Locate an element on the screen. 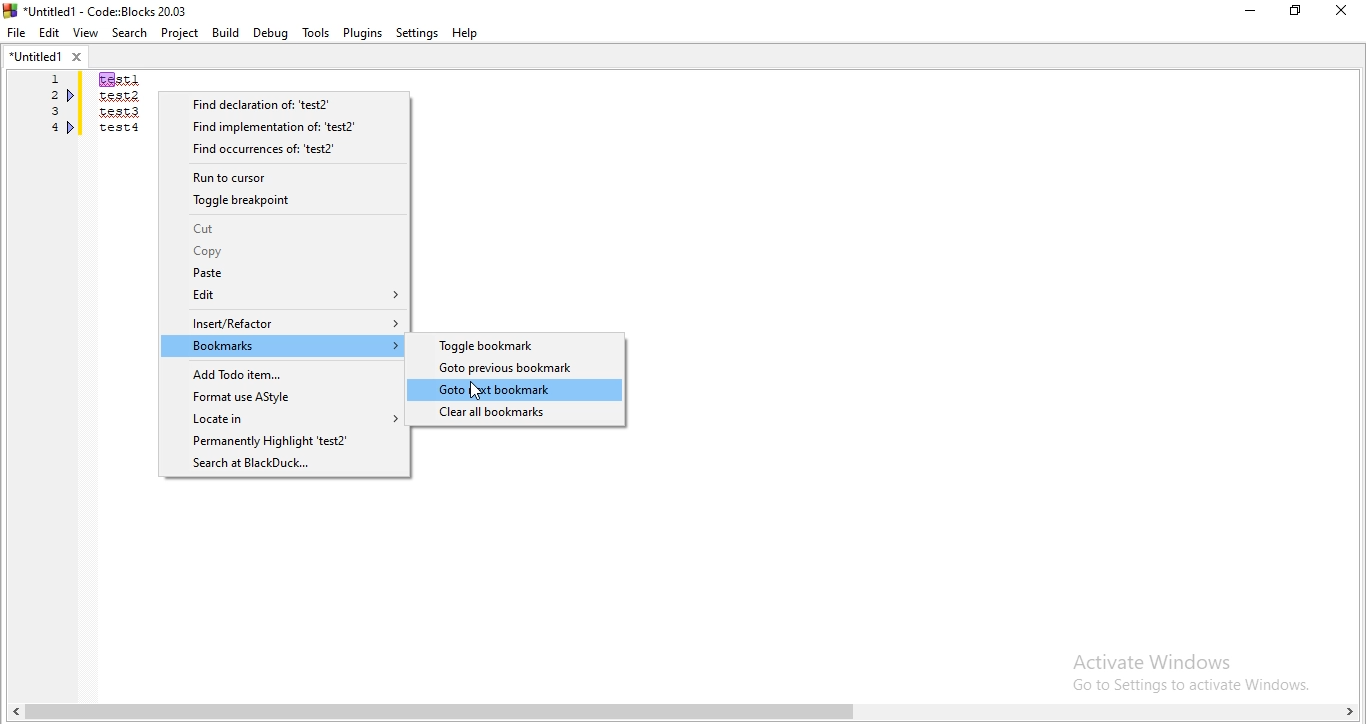 The width and height of the screenshot is (1366, 724). test1/test2/test3/test4  is located at coordinates (118, 105).